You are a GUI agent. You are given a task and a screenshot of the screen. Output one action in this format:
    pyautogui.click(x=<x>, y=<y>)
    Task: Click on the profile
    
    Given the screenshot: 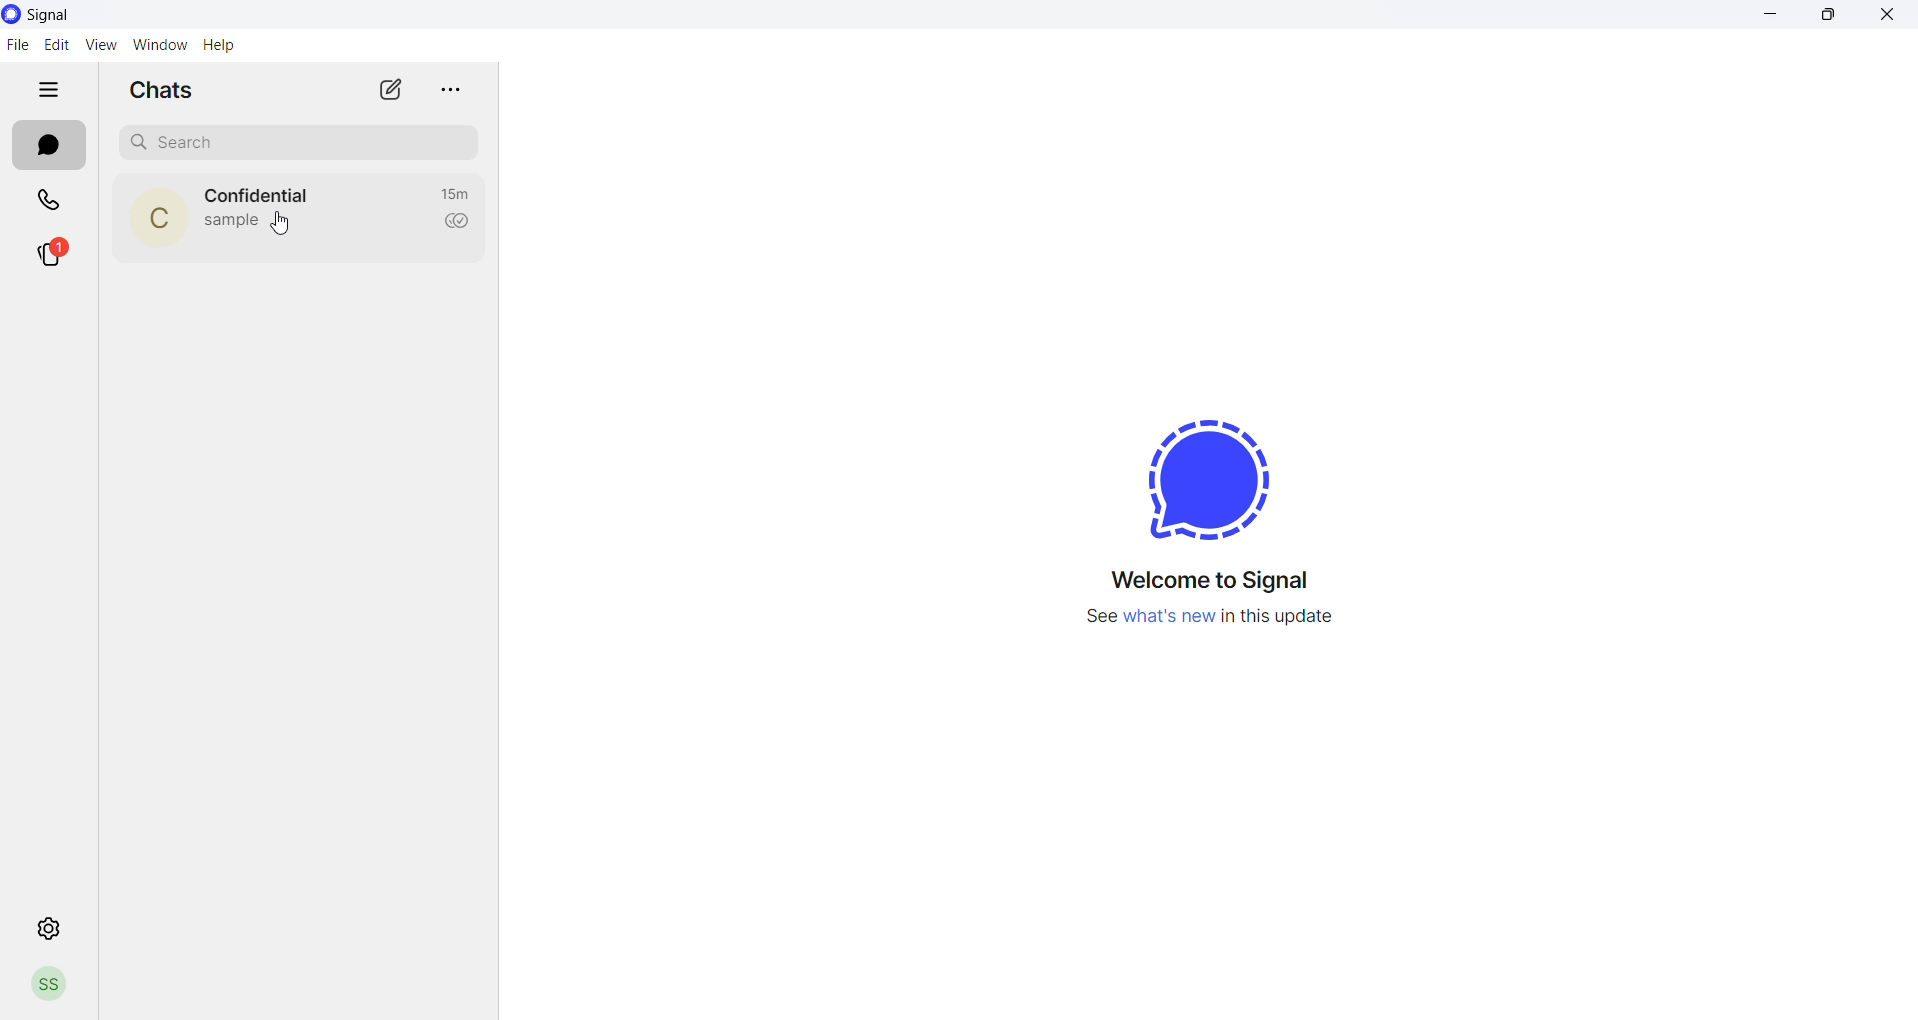 What is the action you would take?
    pyautogui.click(x=53, y=988)
    